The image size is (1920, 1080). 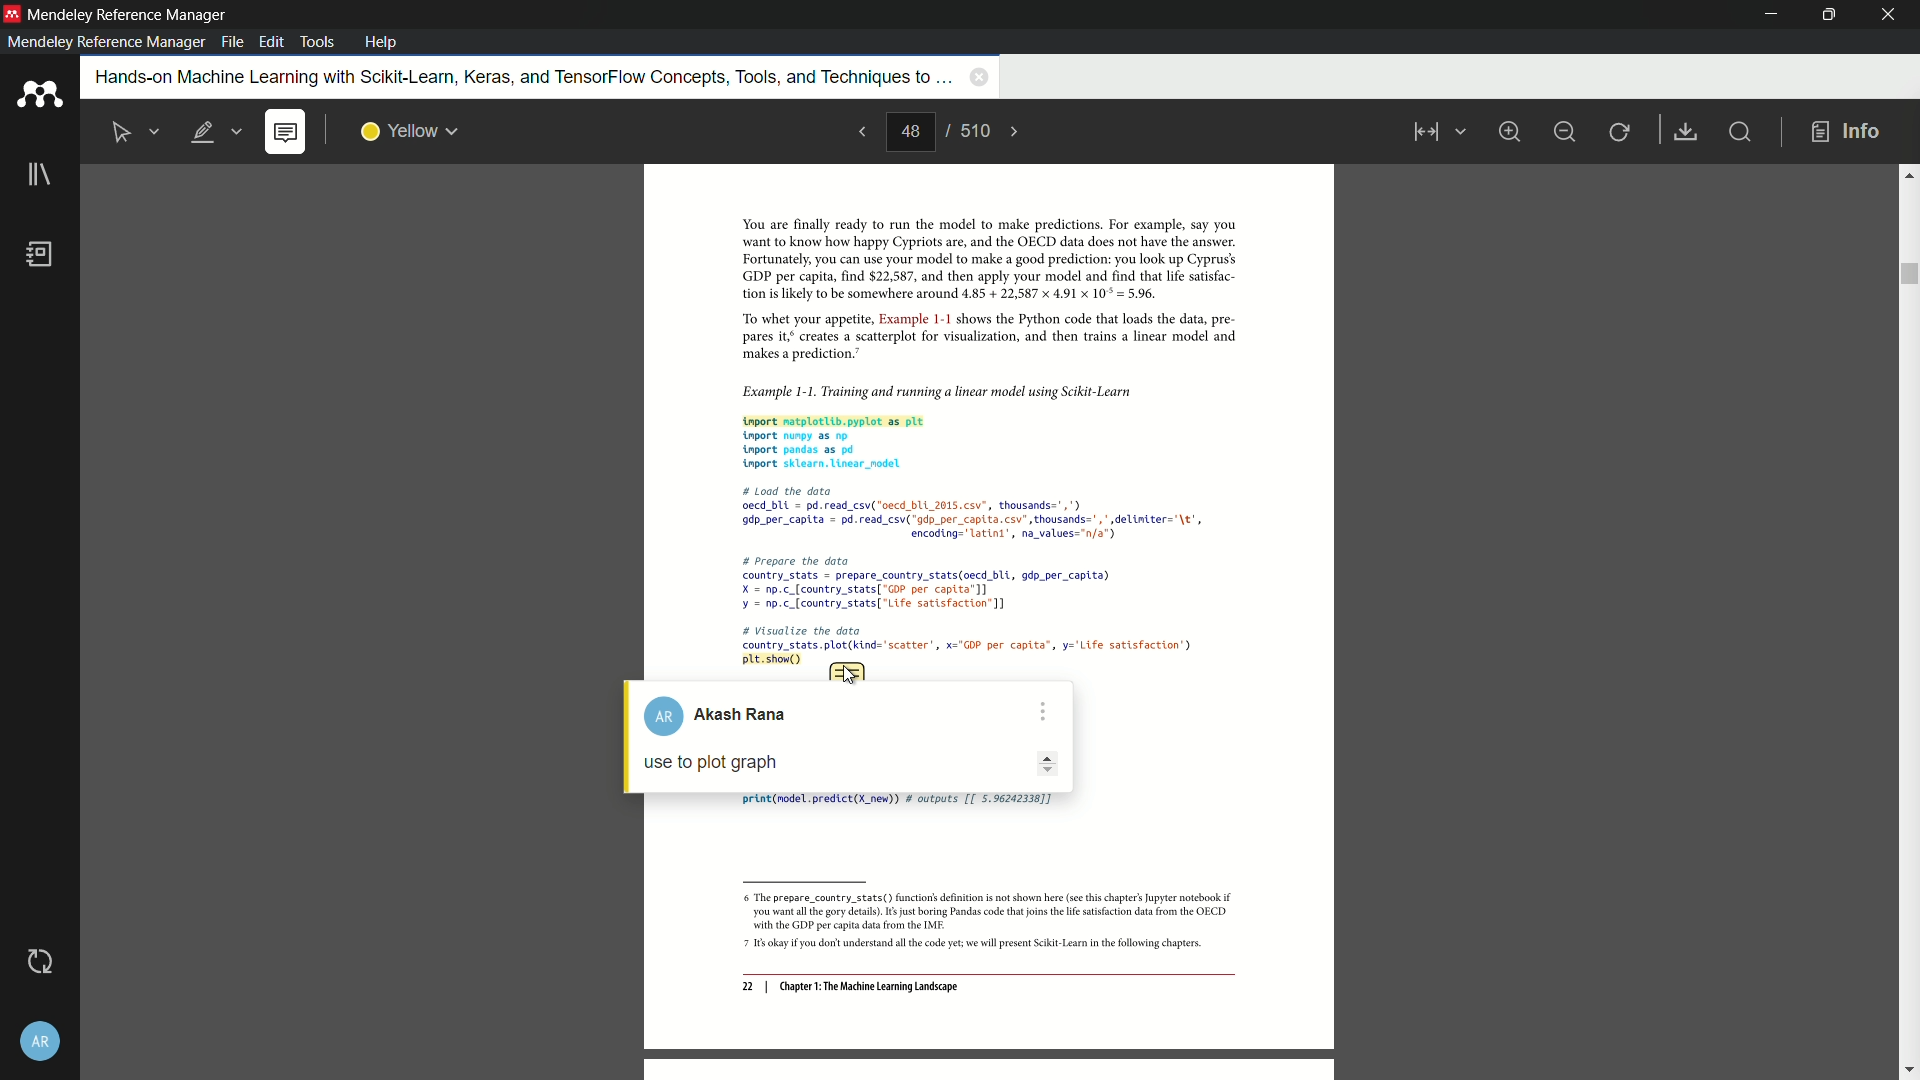 What do you see at coordinates (130, 15) in the screenshot?
I see `app name` at bounding box center [130, 15].